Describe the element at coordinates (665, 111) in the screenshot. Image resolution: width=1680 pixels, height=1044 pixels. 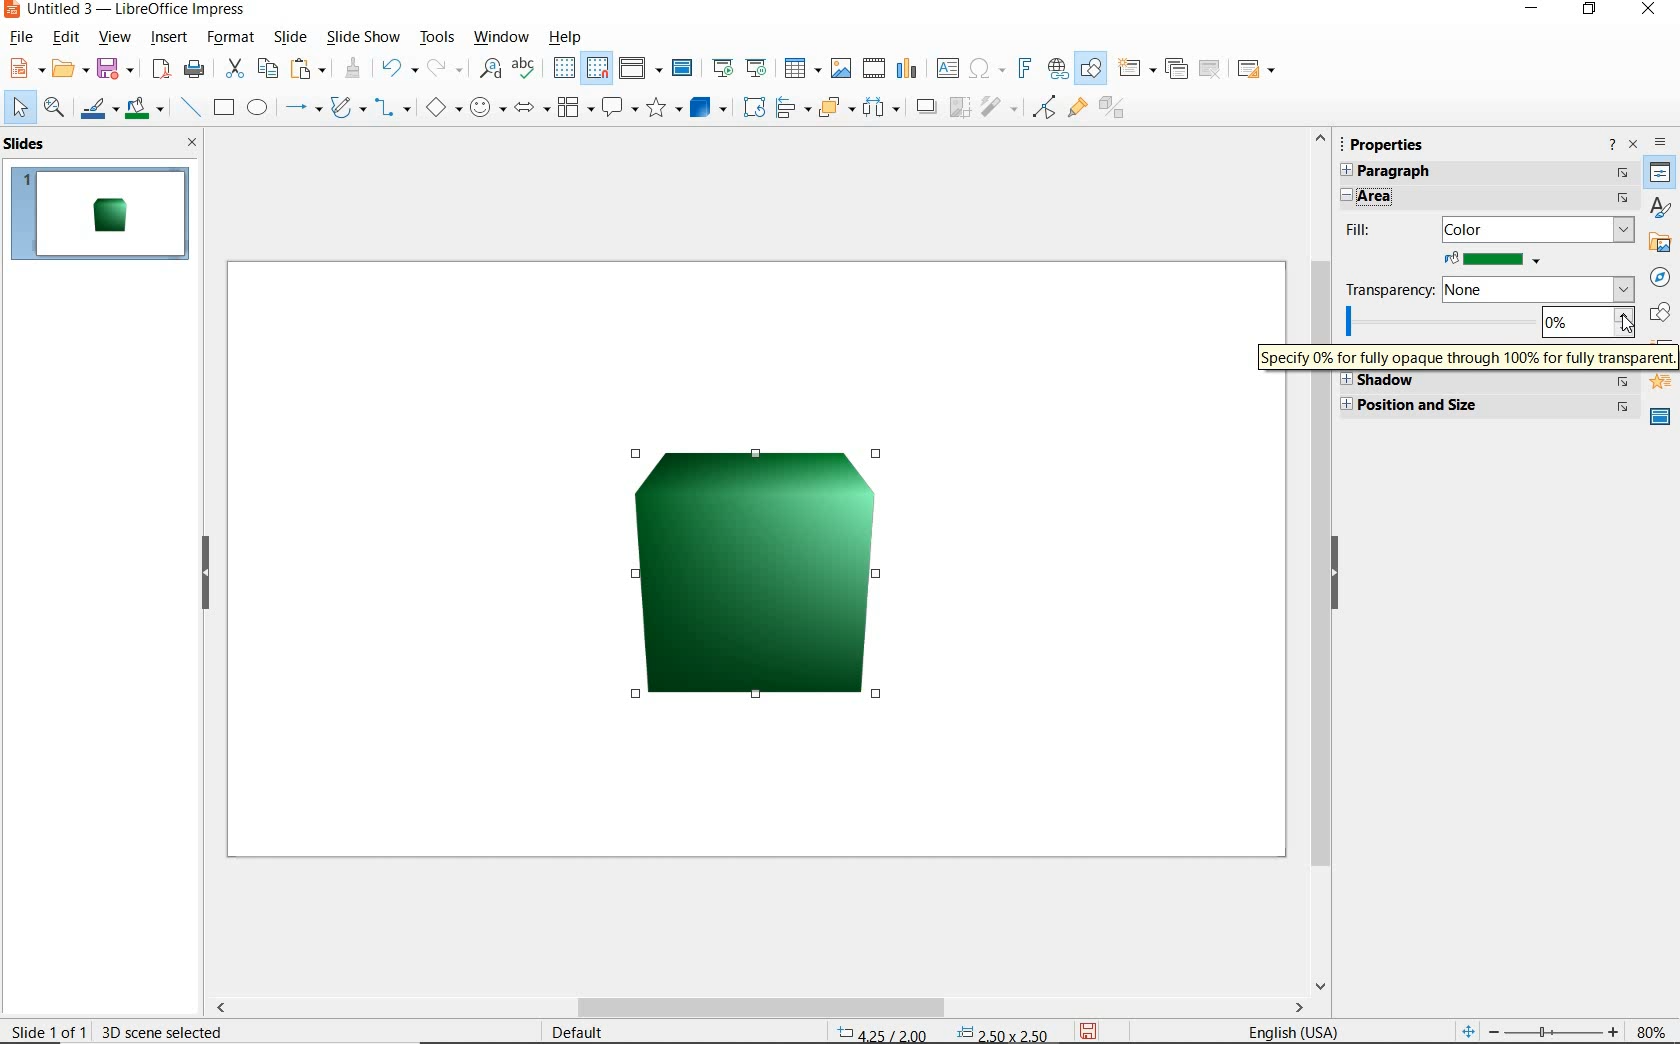
I see `stars and banners` at that location.